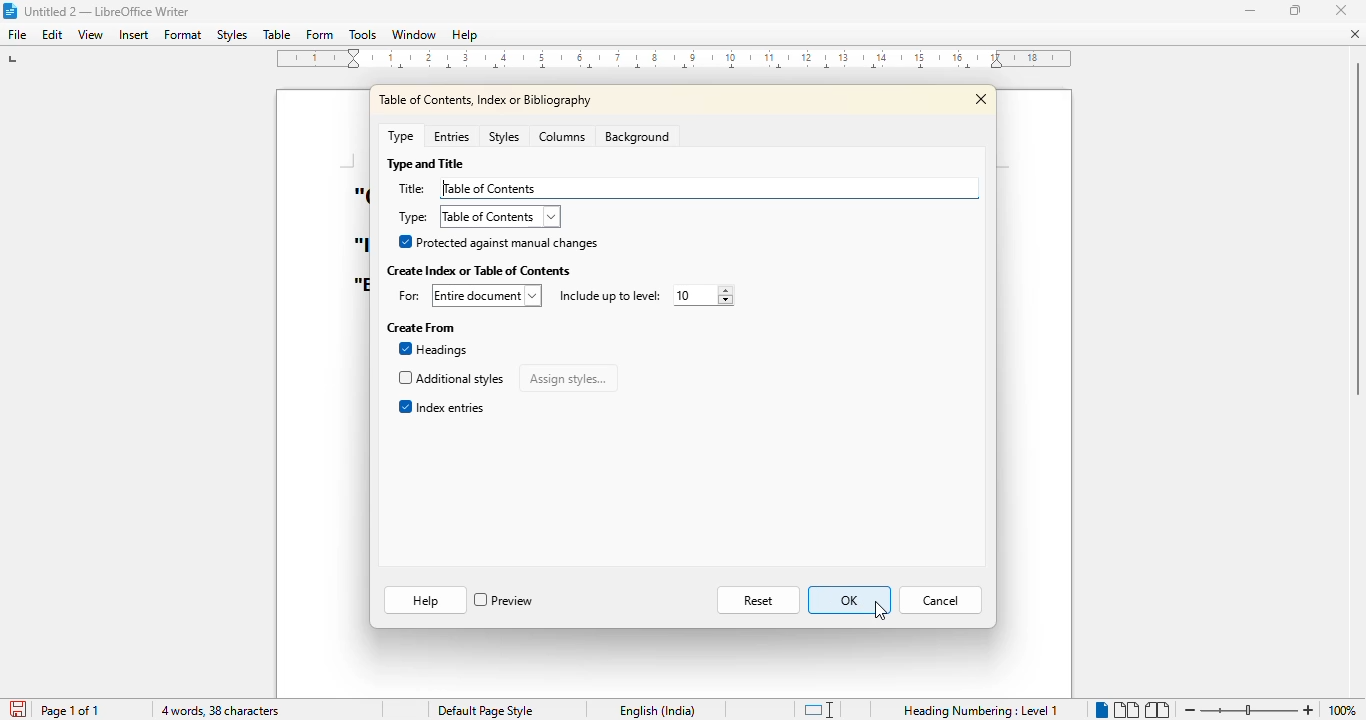 This screenshot has height=720, width=1366. What do you see at coordinates (1353, 312) in the screenshot?
I see `vertical scroll bar` at bounding box center [1353, 312].